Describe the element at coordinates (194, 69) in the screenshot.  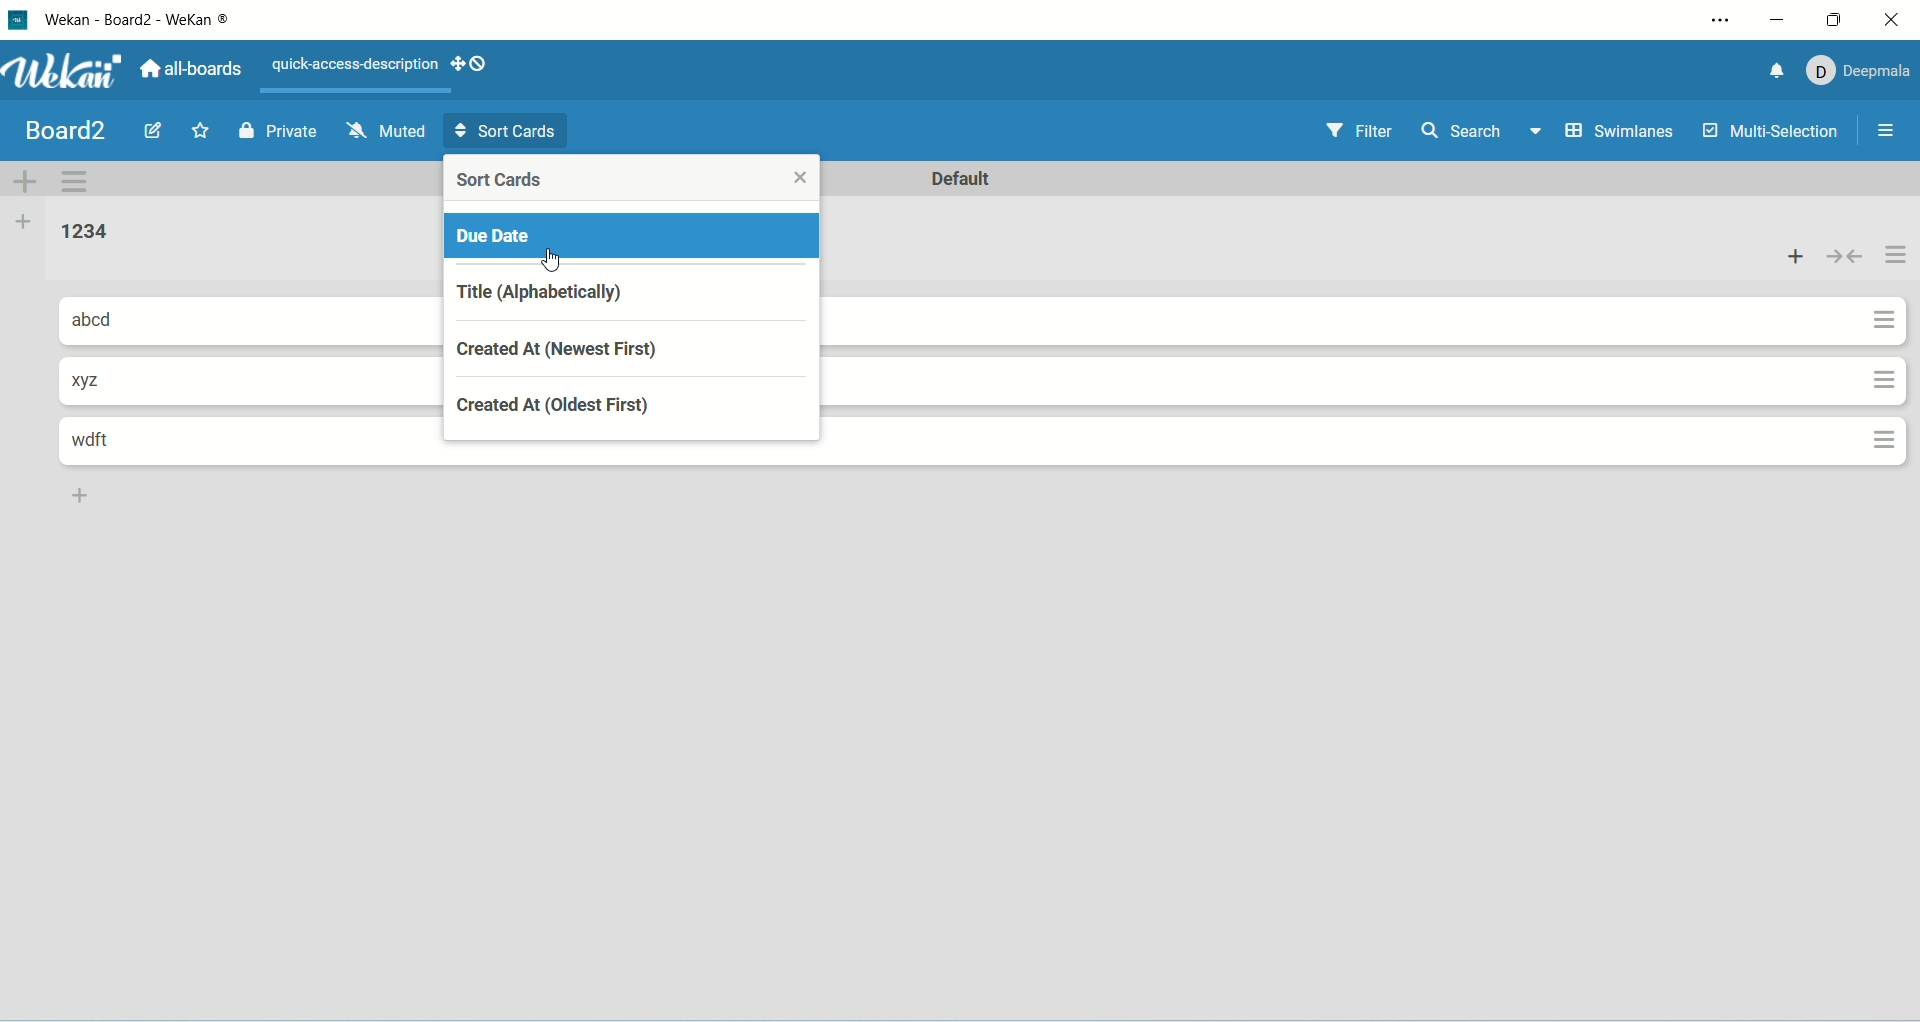
I see `all boards` at that location.